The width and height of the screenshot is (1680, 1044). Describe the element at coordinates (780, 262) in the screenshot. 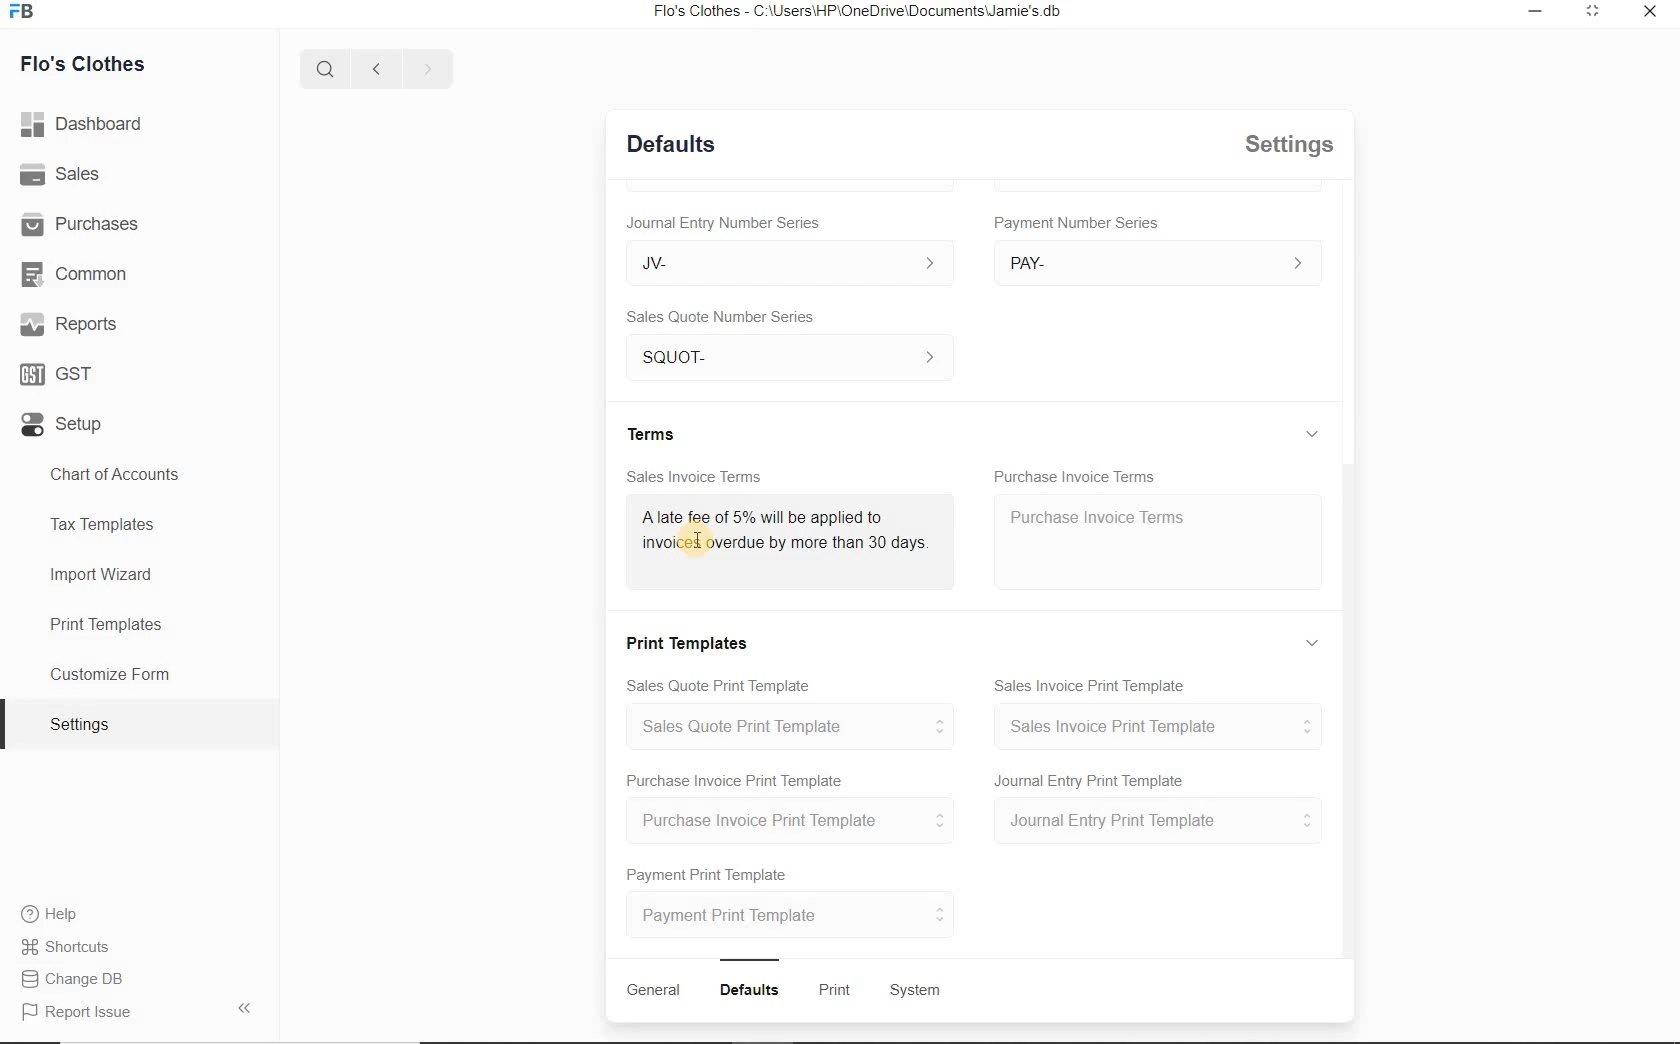

I see `JV` at that location.